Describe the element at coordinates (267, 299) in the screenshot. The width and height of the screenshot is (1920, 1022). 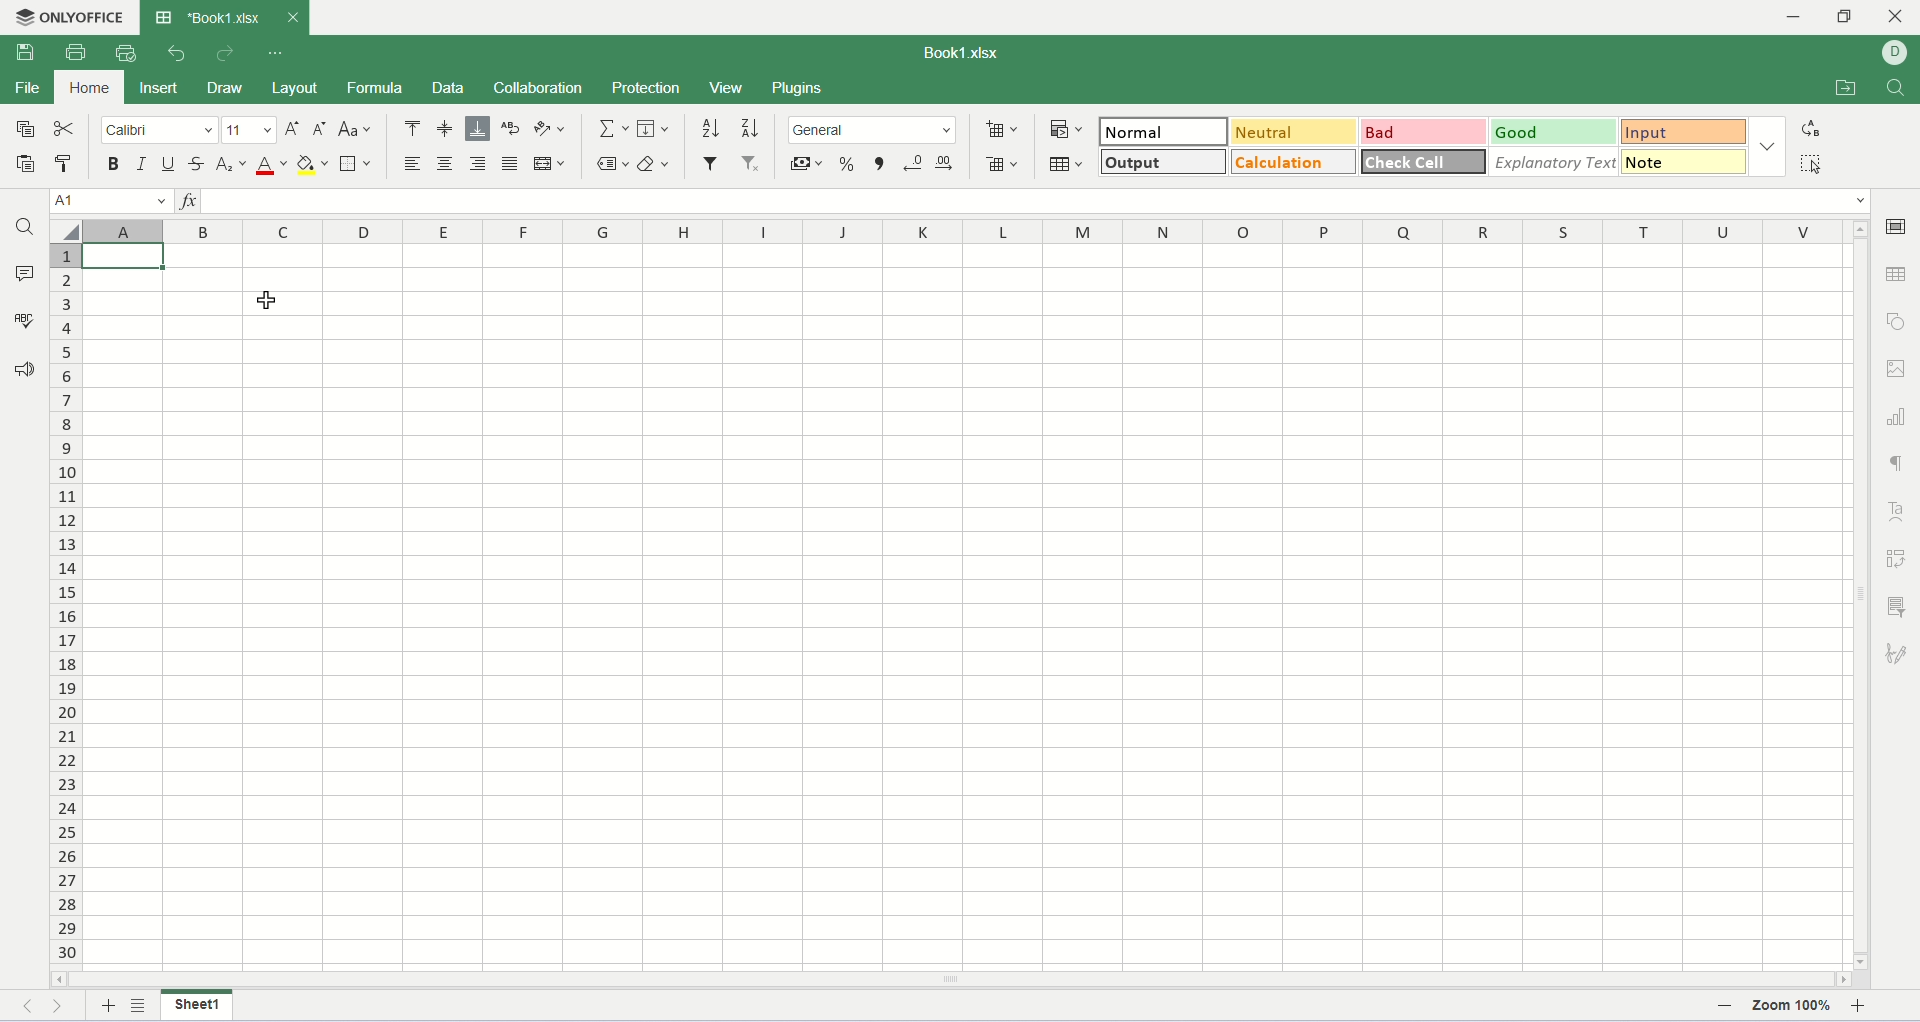
I see `cursor` at that location.